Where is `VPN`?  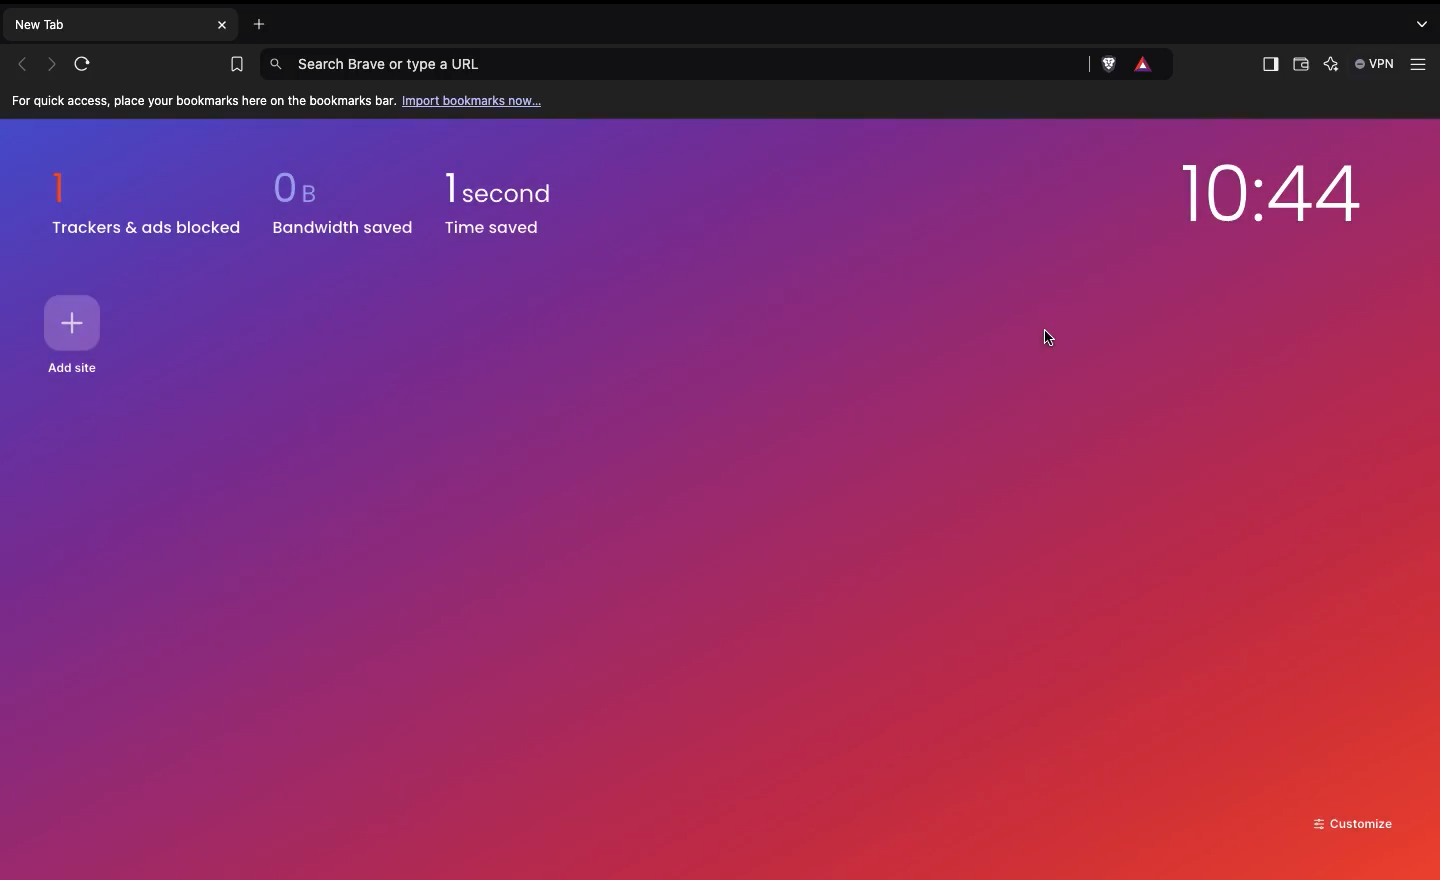
VPN is located at coordinates (1376, 64).